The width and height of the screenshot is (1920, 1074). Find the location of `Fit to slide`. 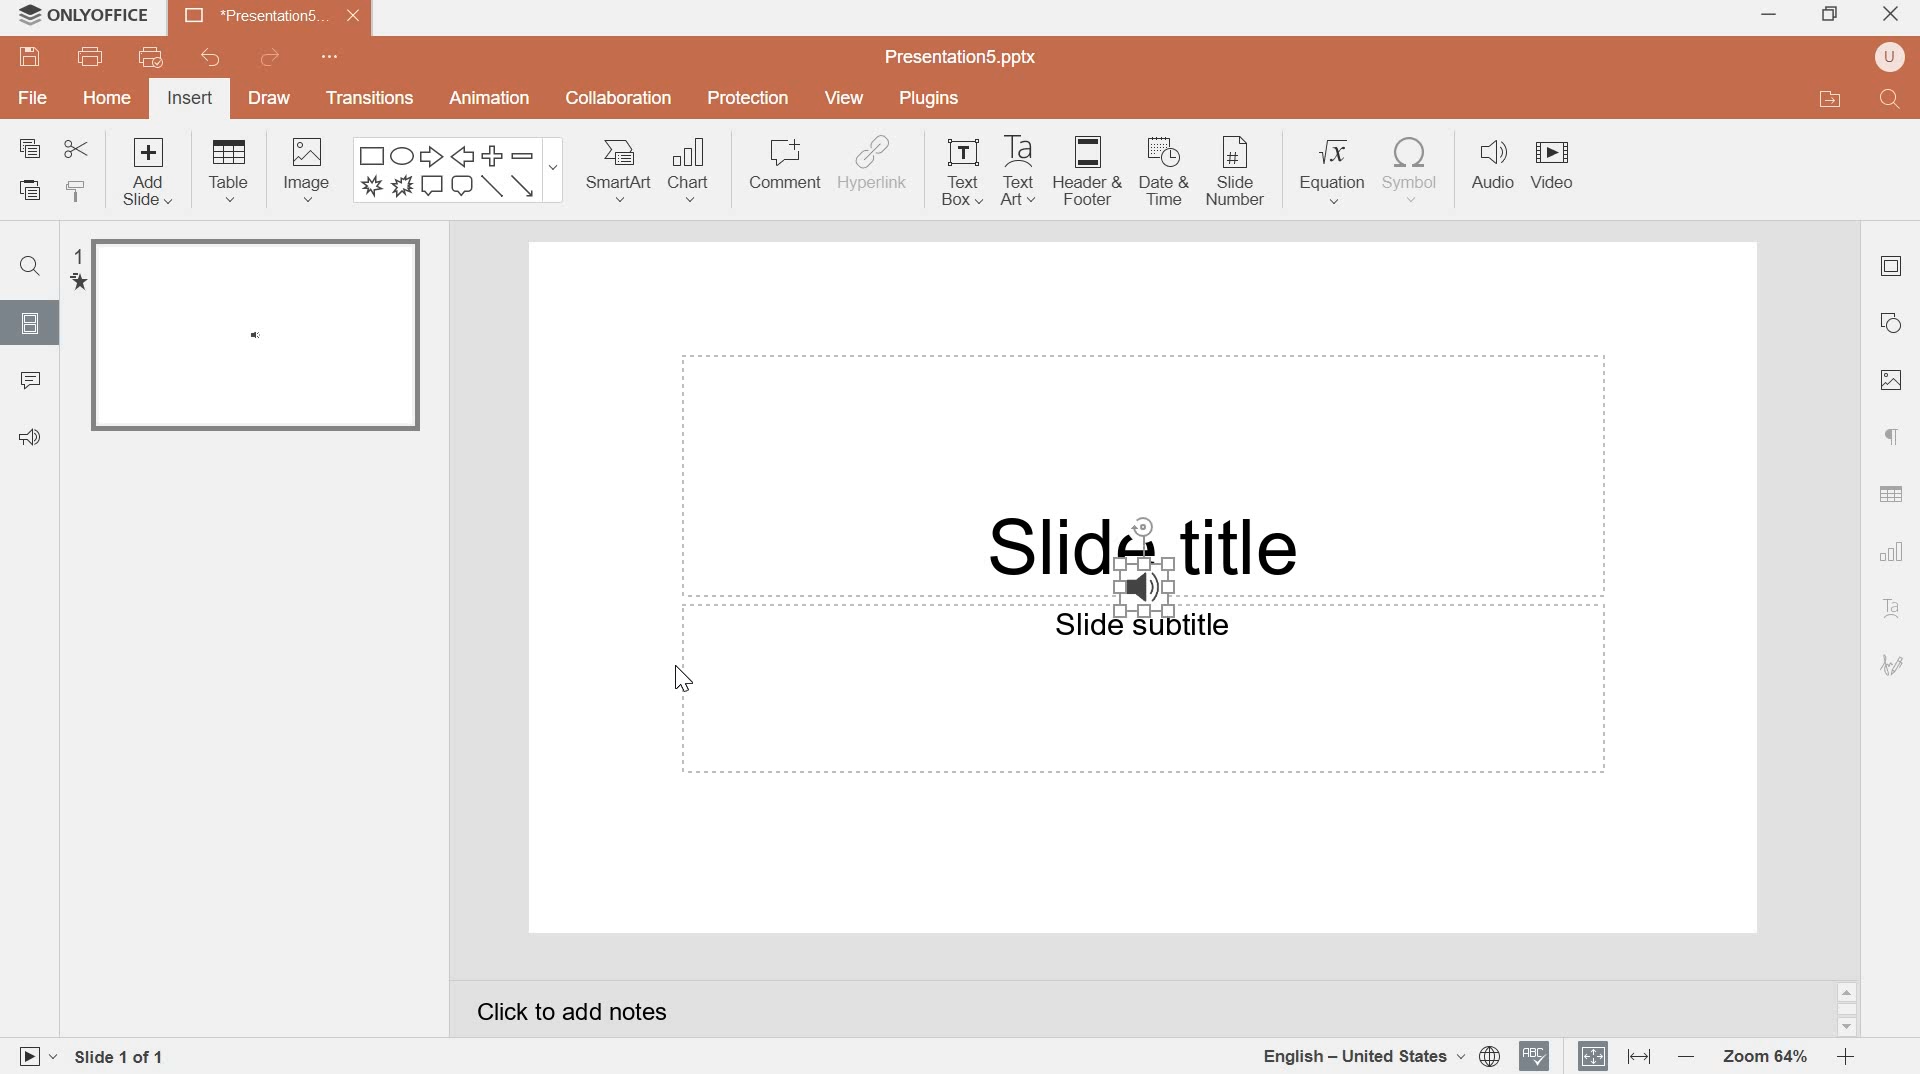

Fit to slide is located at coordinates (1594, 1054).